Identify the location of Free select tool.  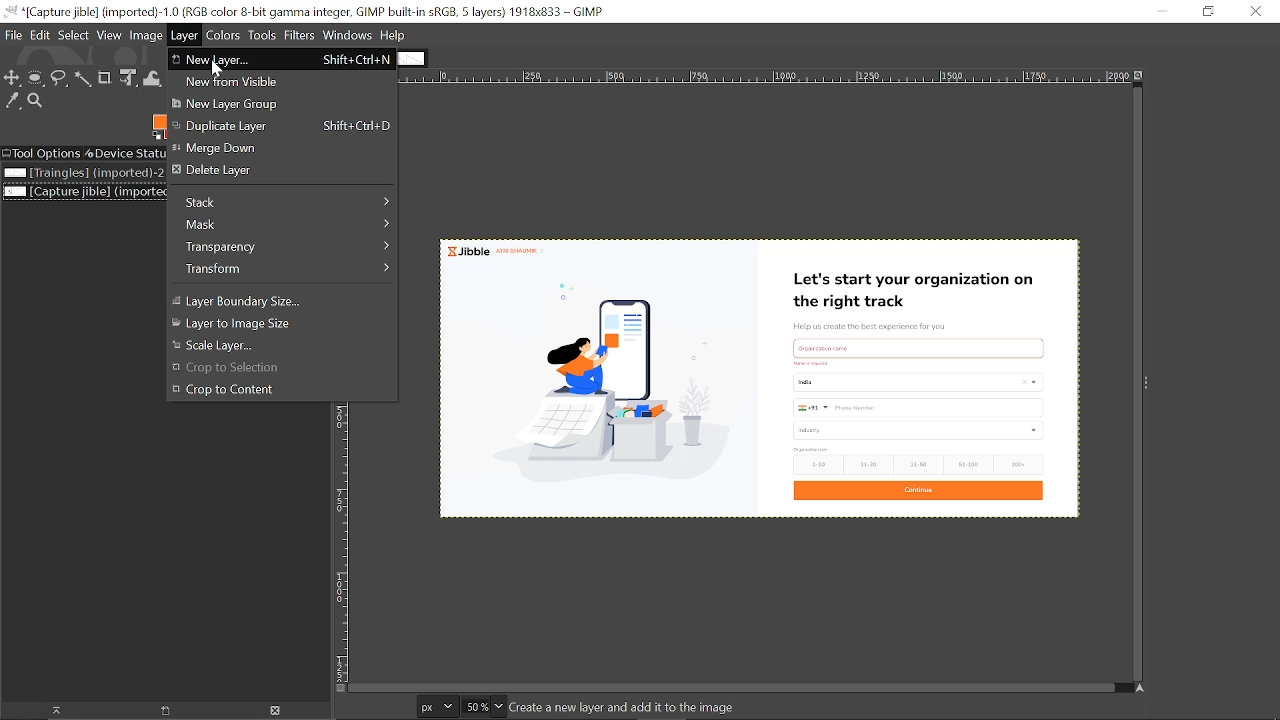
(59, 79).